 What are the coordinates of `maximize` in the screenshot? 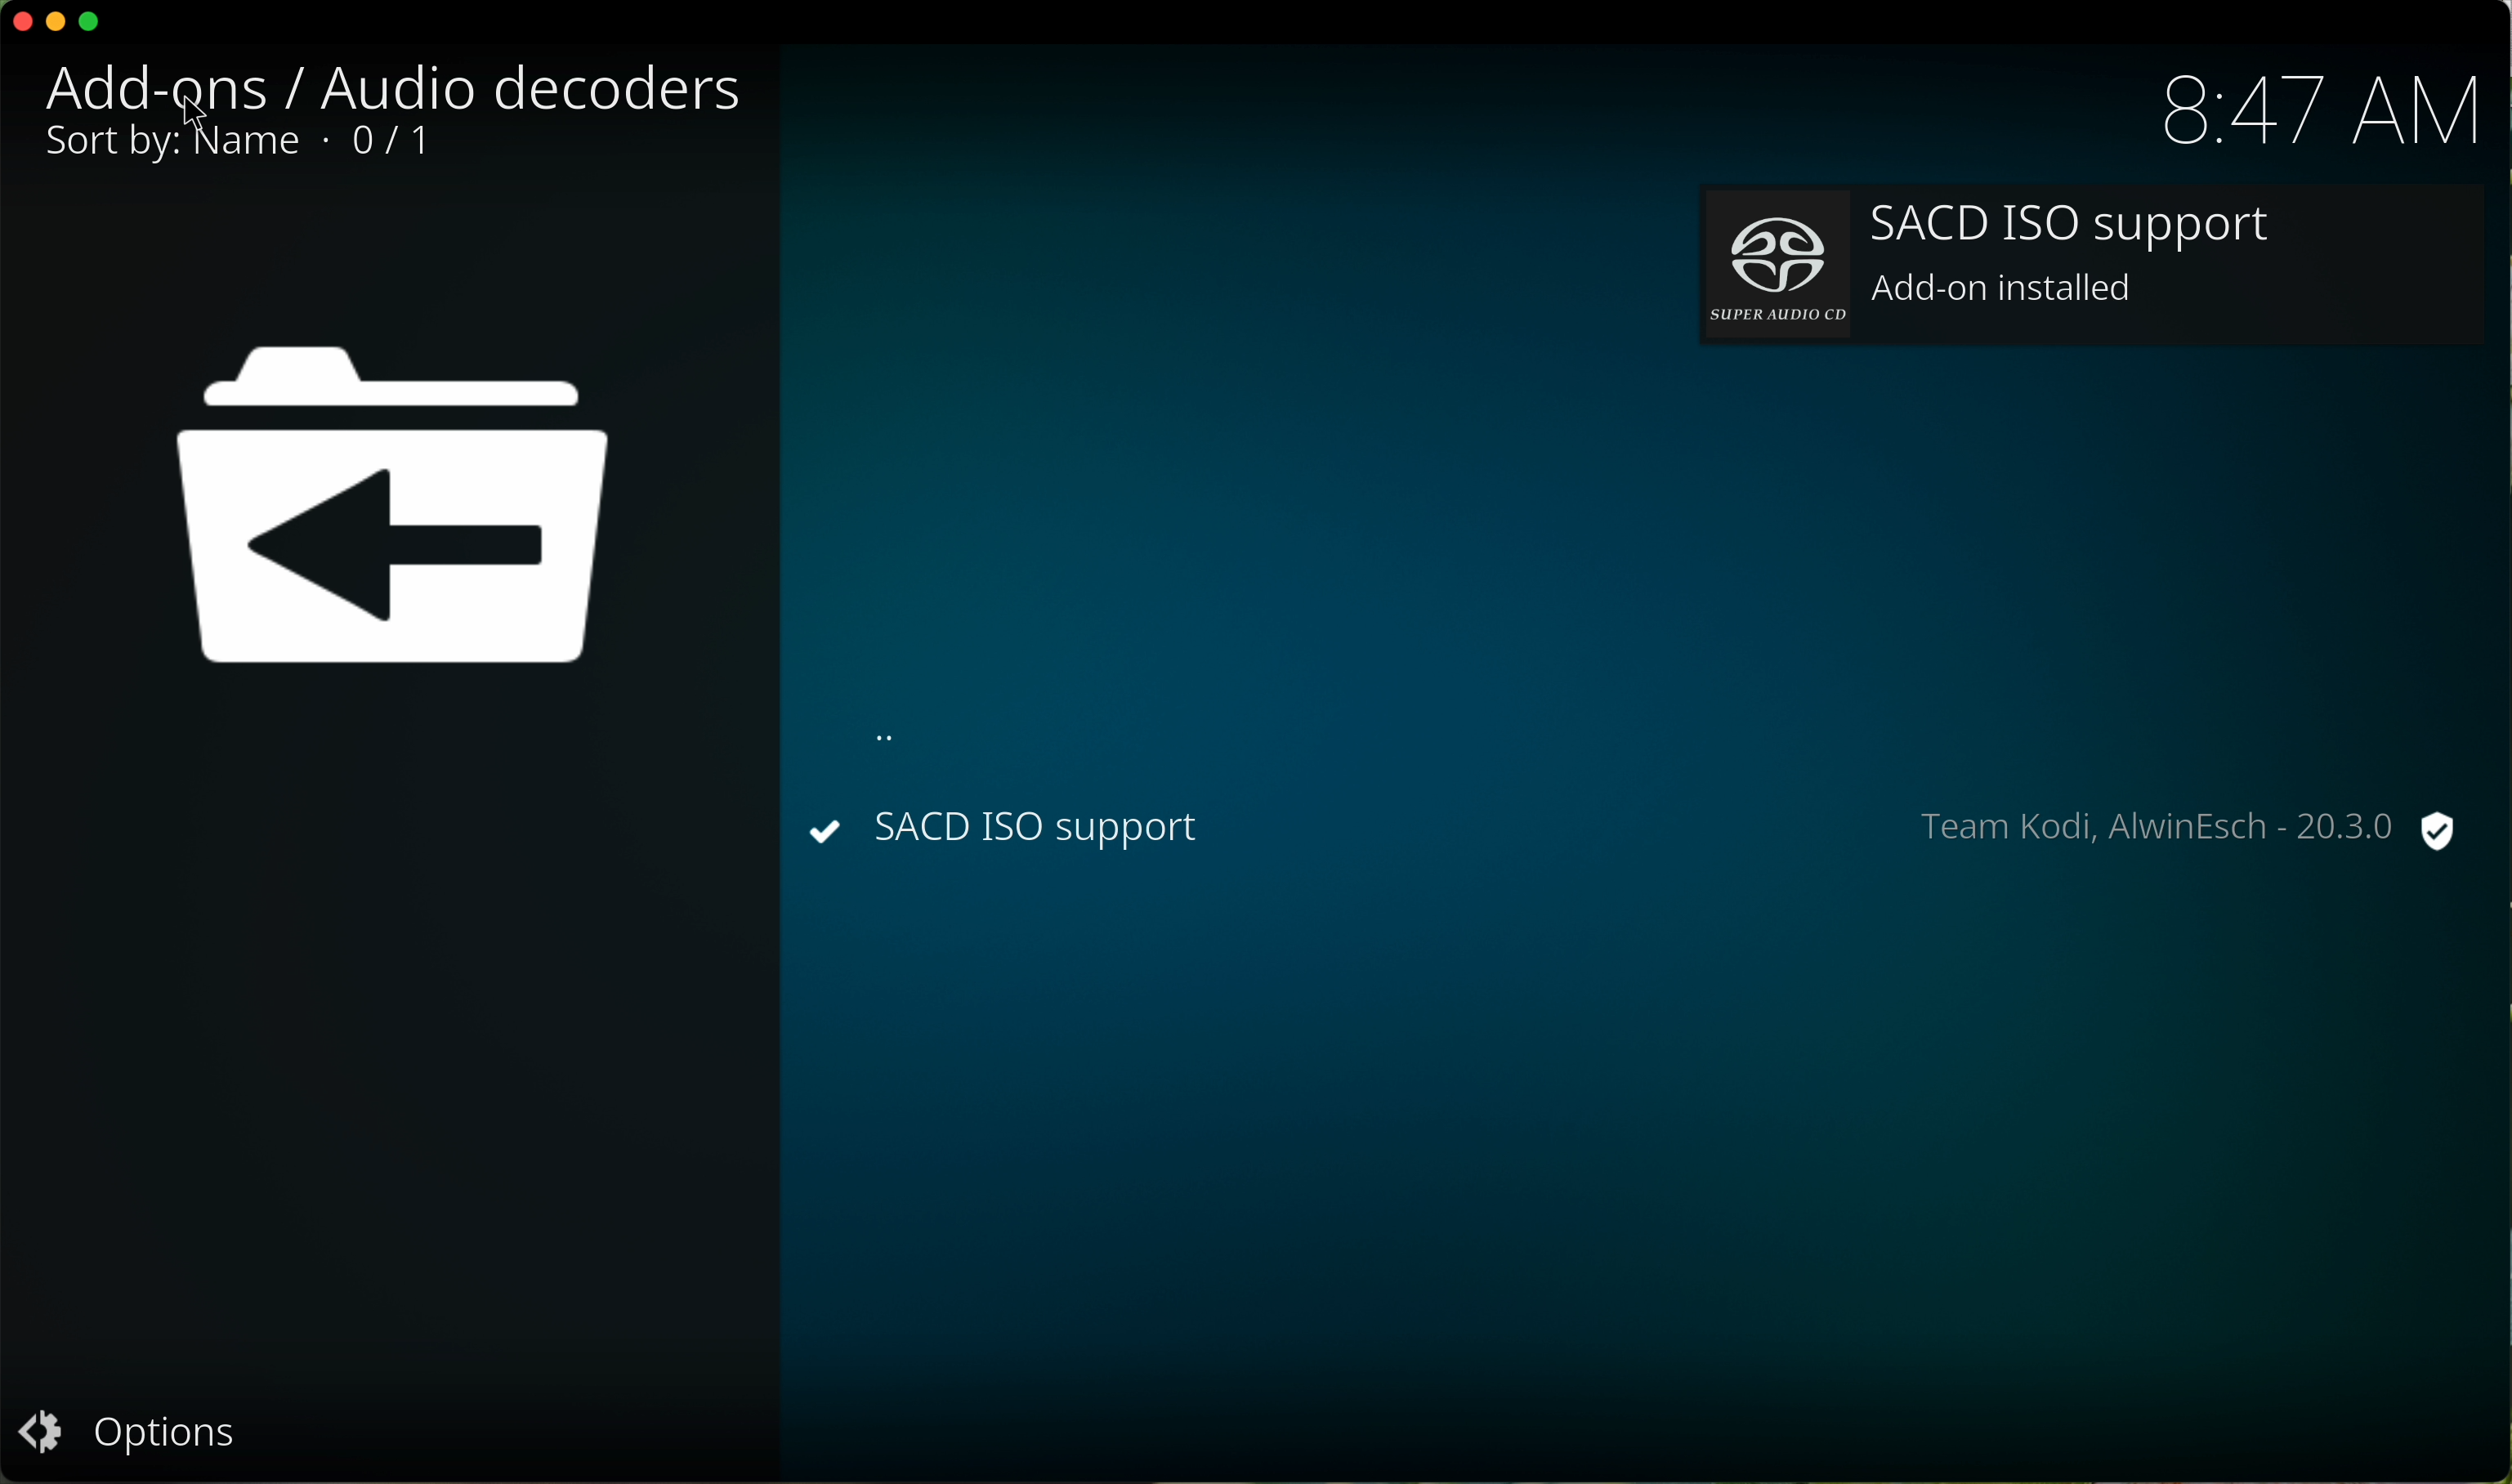 It's located at (97, 27).